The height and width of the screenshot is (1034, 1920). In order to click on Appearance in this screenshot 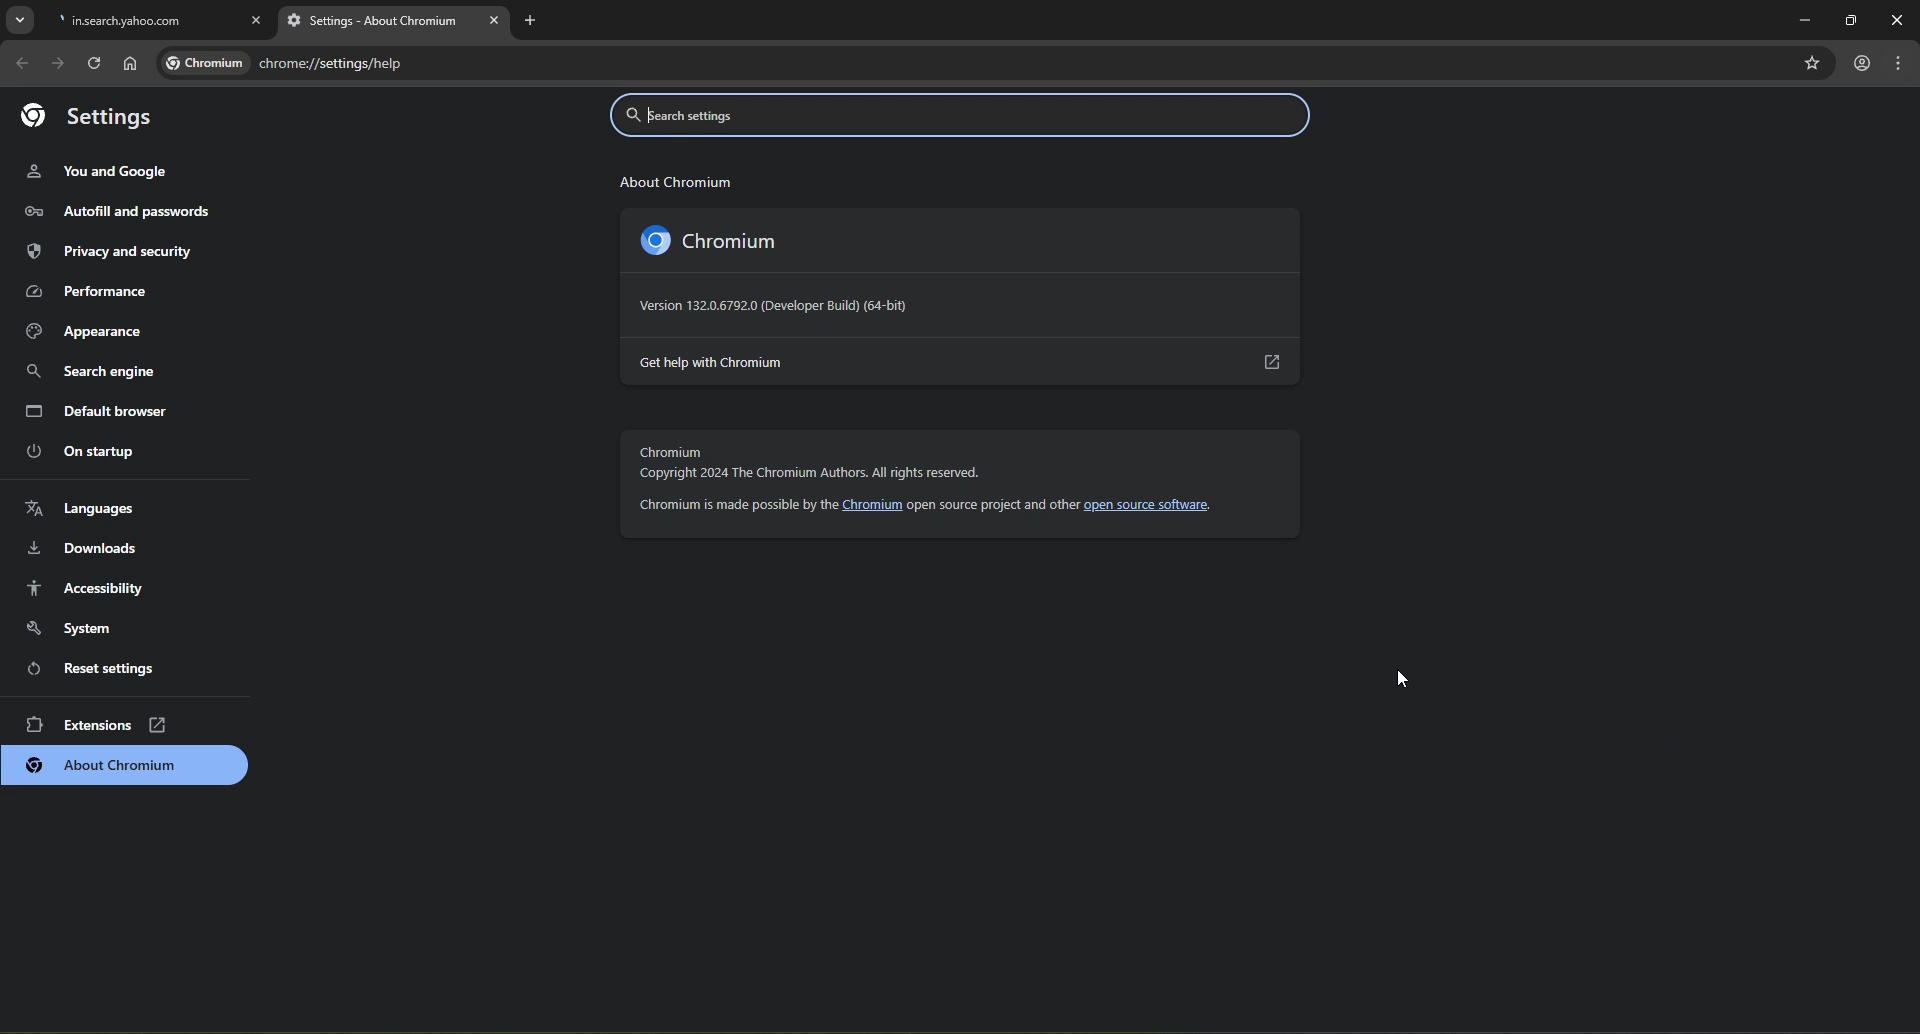, I will do `click(108, 329)`.